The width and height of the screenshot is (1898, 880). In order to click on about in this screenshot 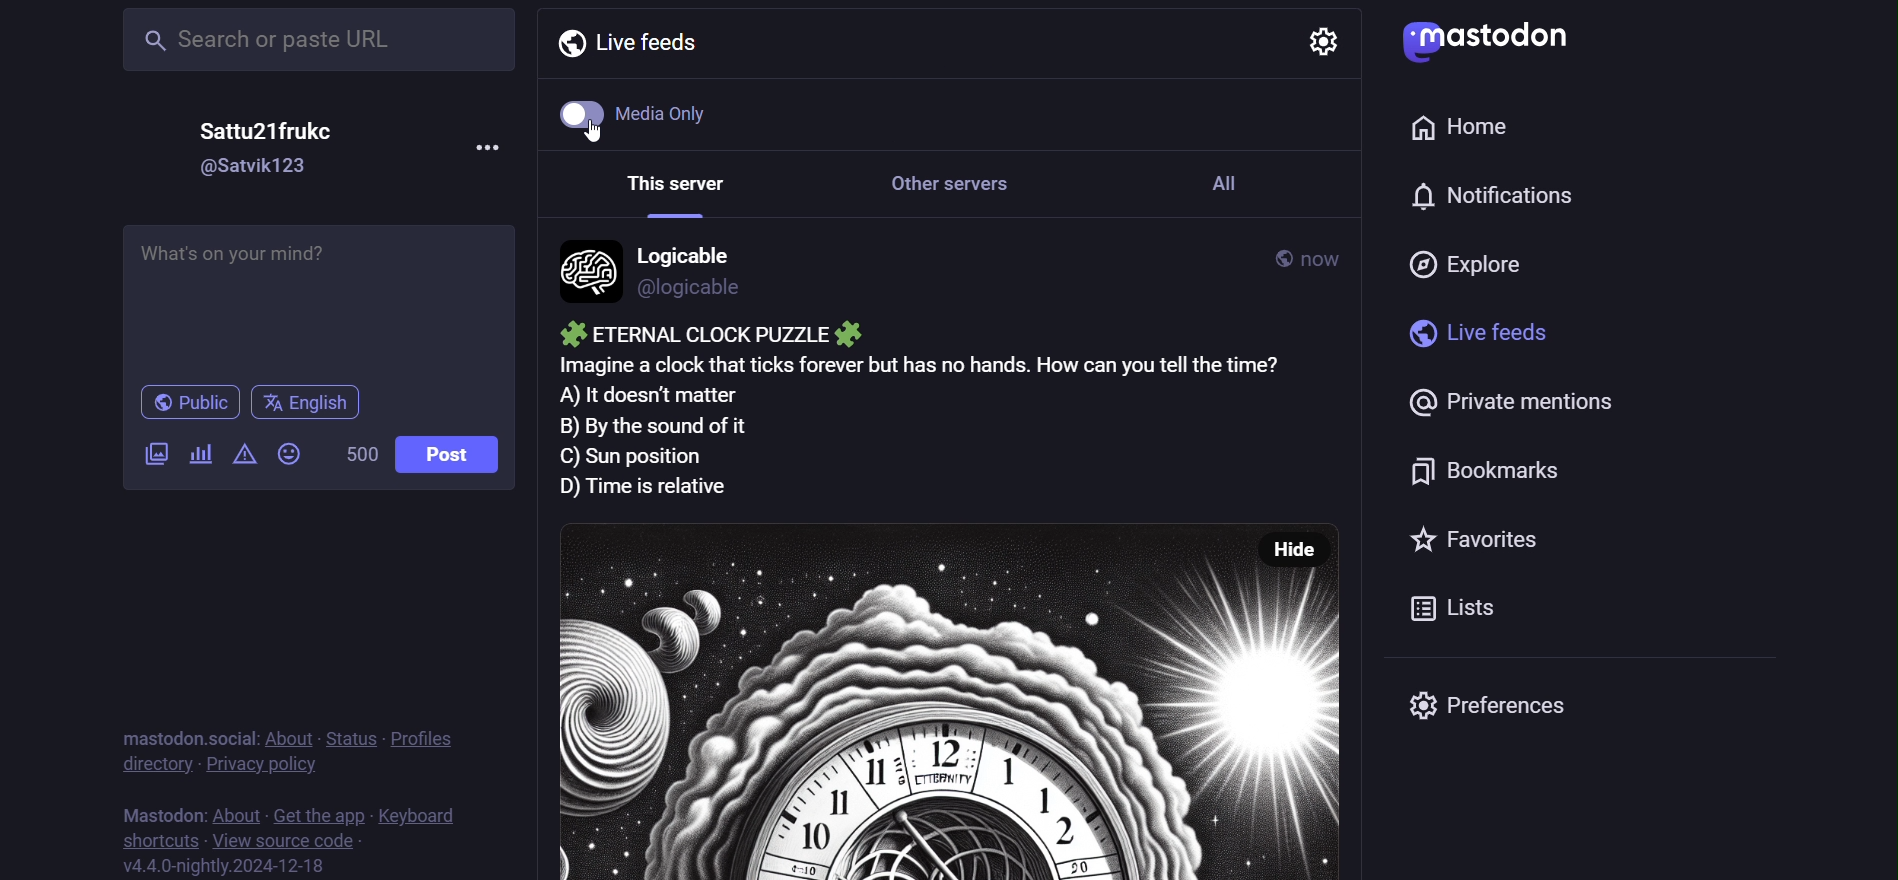, I will do `click(289, 740)`.